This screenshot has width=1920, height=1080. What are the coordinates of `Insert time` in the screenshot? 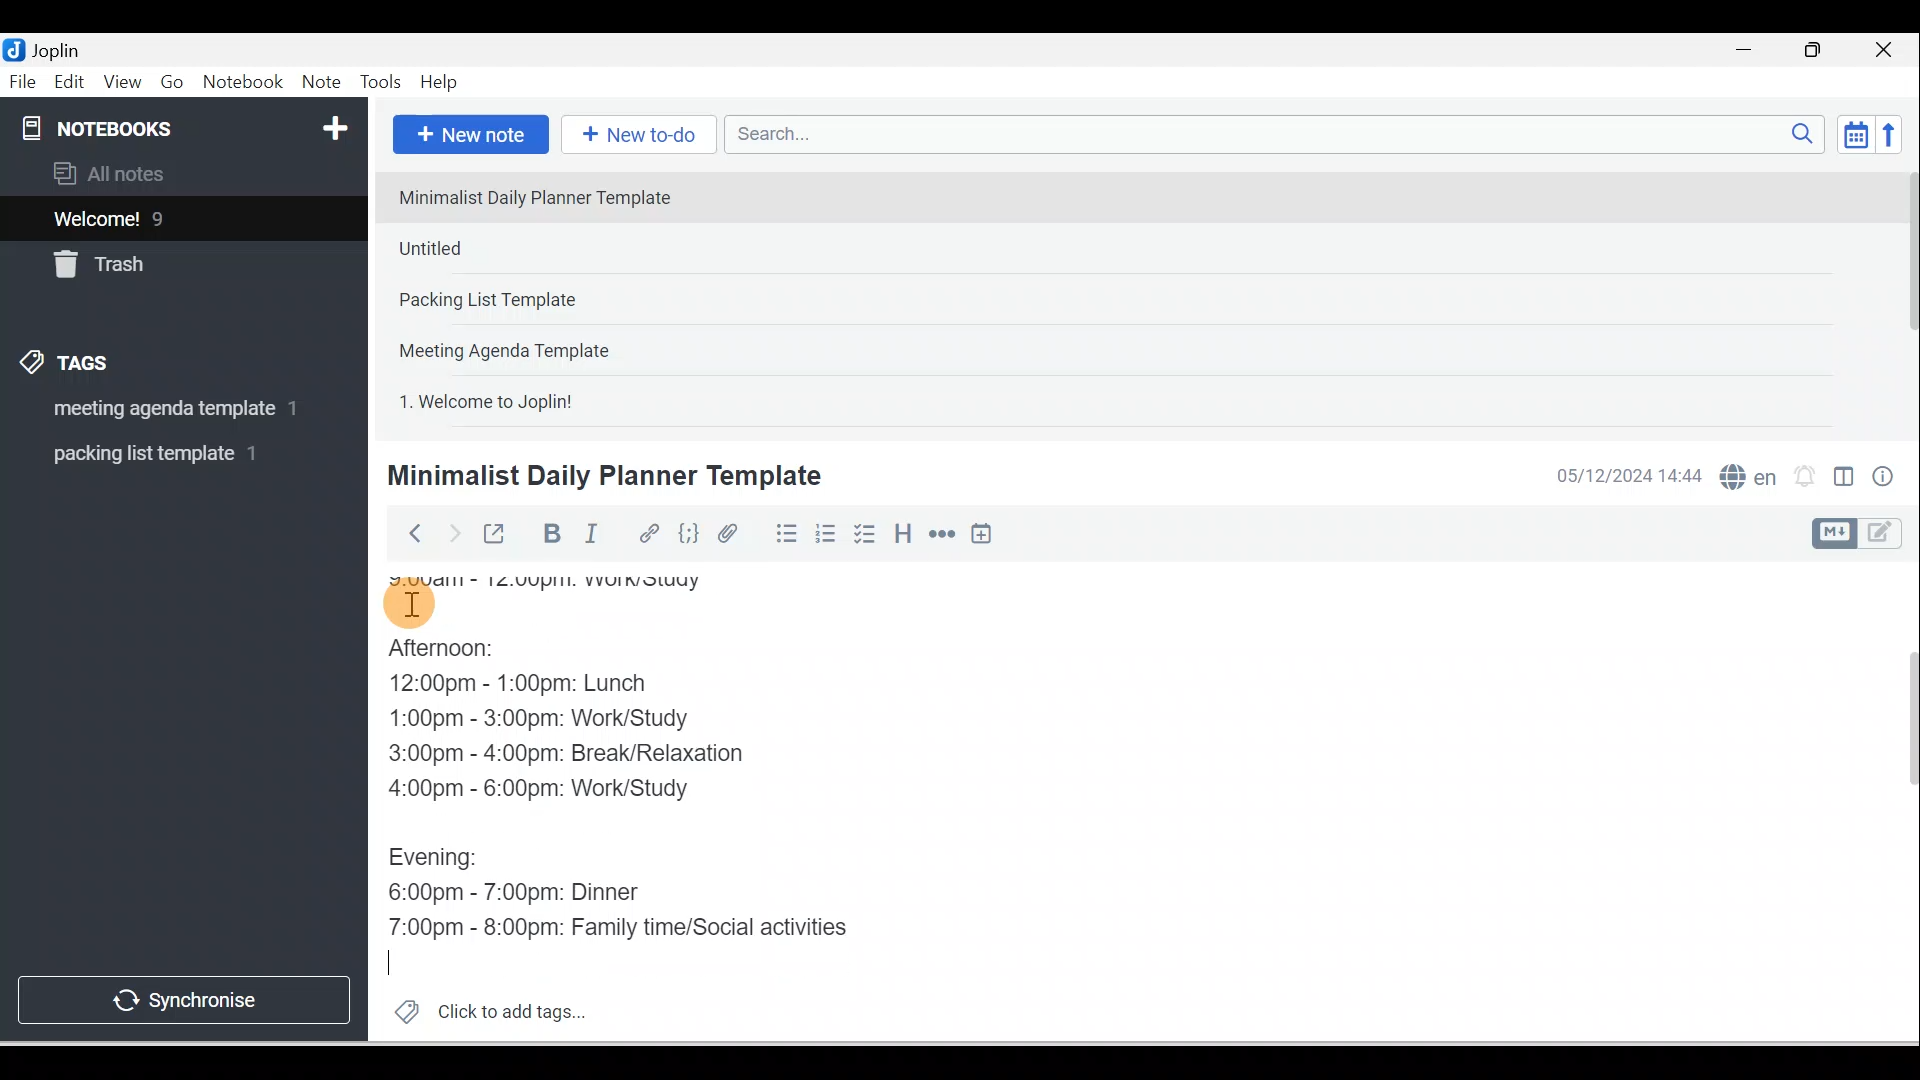 It's located at (981, 535).